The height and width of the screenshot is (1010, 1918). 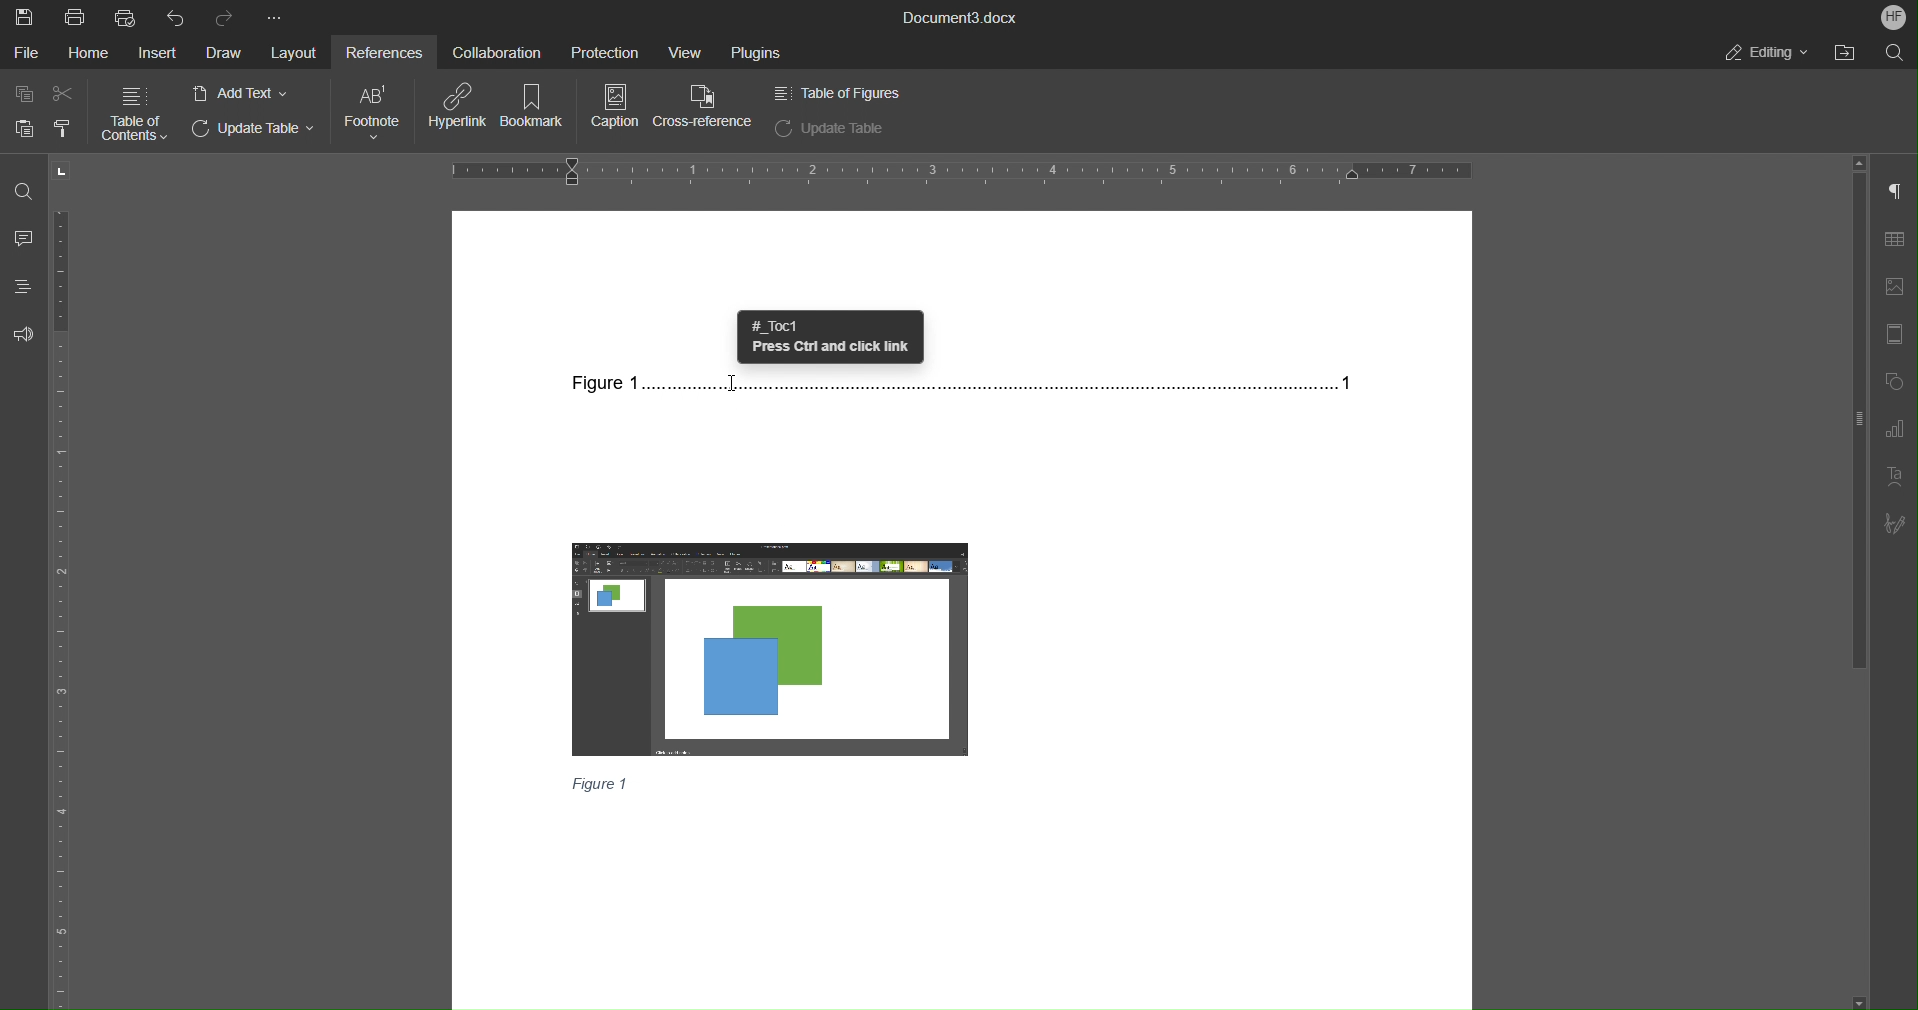 What do you see at coordinates (958, 17) in the screenshot?
I see `Document3.docx(Document Title)` at bounding box center [958, 17].